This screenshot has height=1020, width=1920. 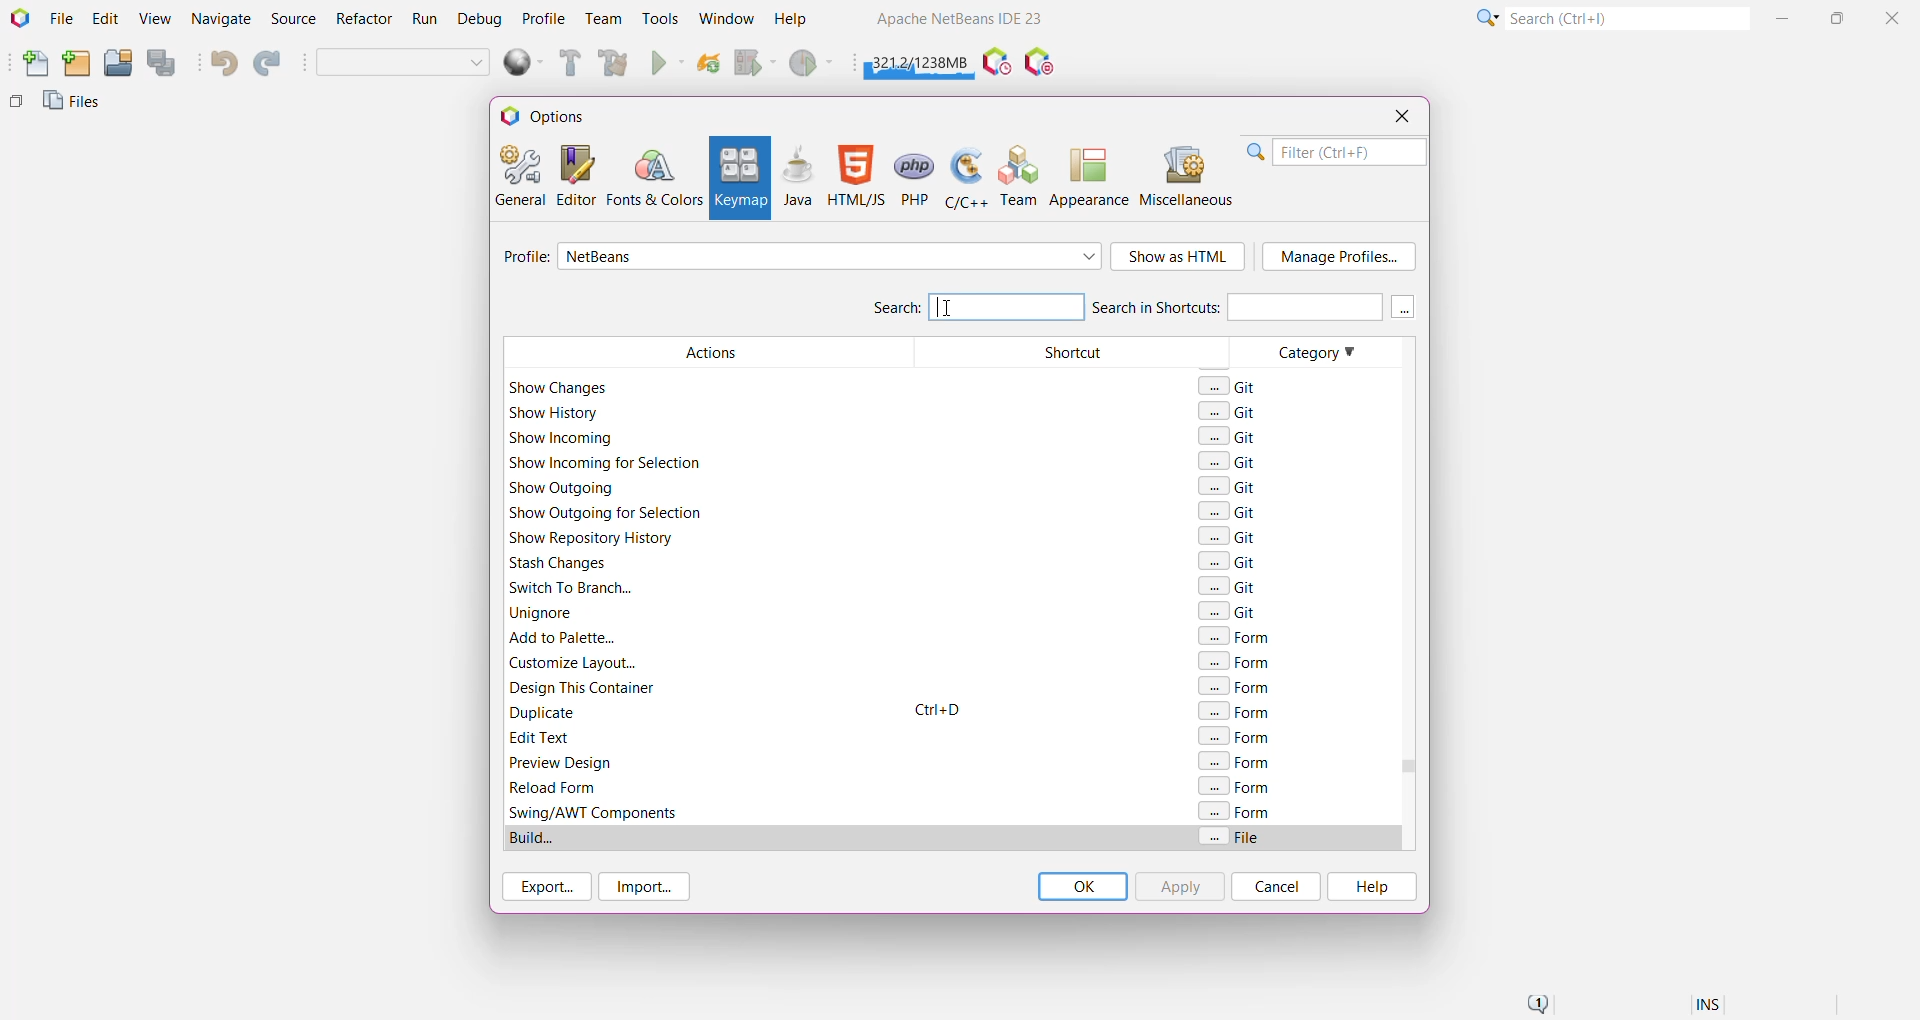 What do you see at coordinates (154, 20) in the screenshot?
I see `View` at bounding box center [154, 20].